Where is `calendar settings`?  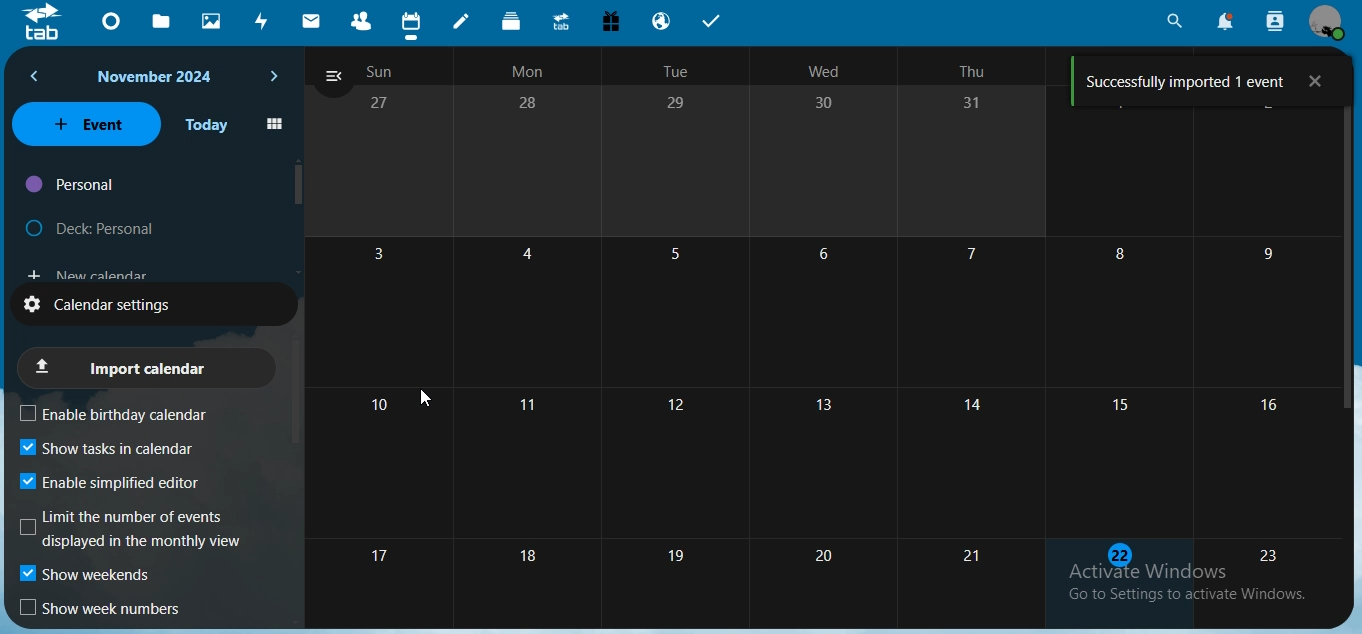 calendar settings is located at coordinates (117, 303).